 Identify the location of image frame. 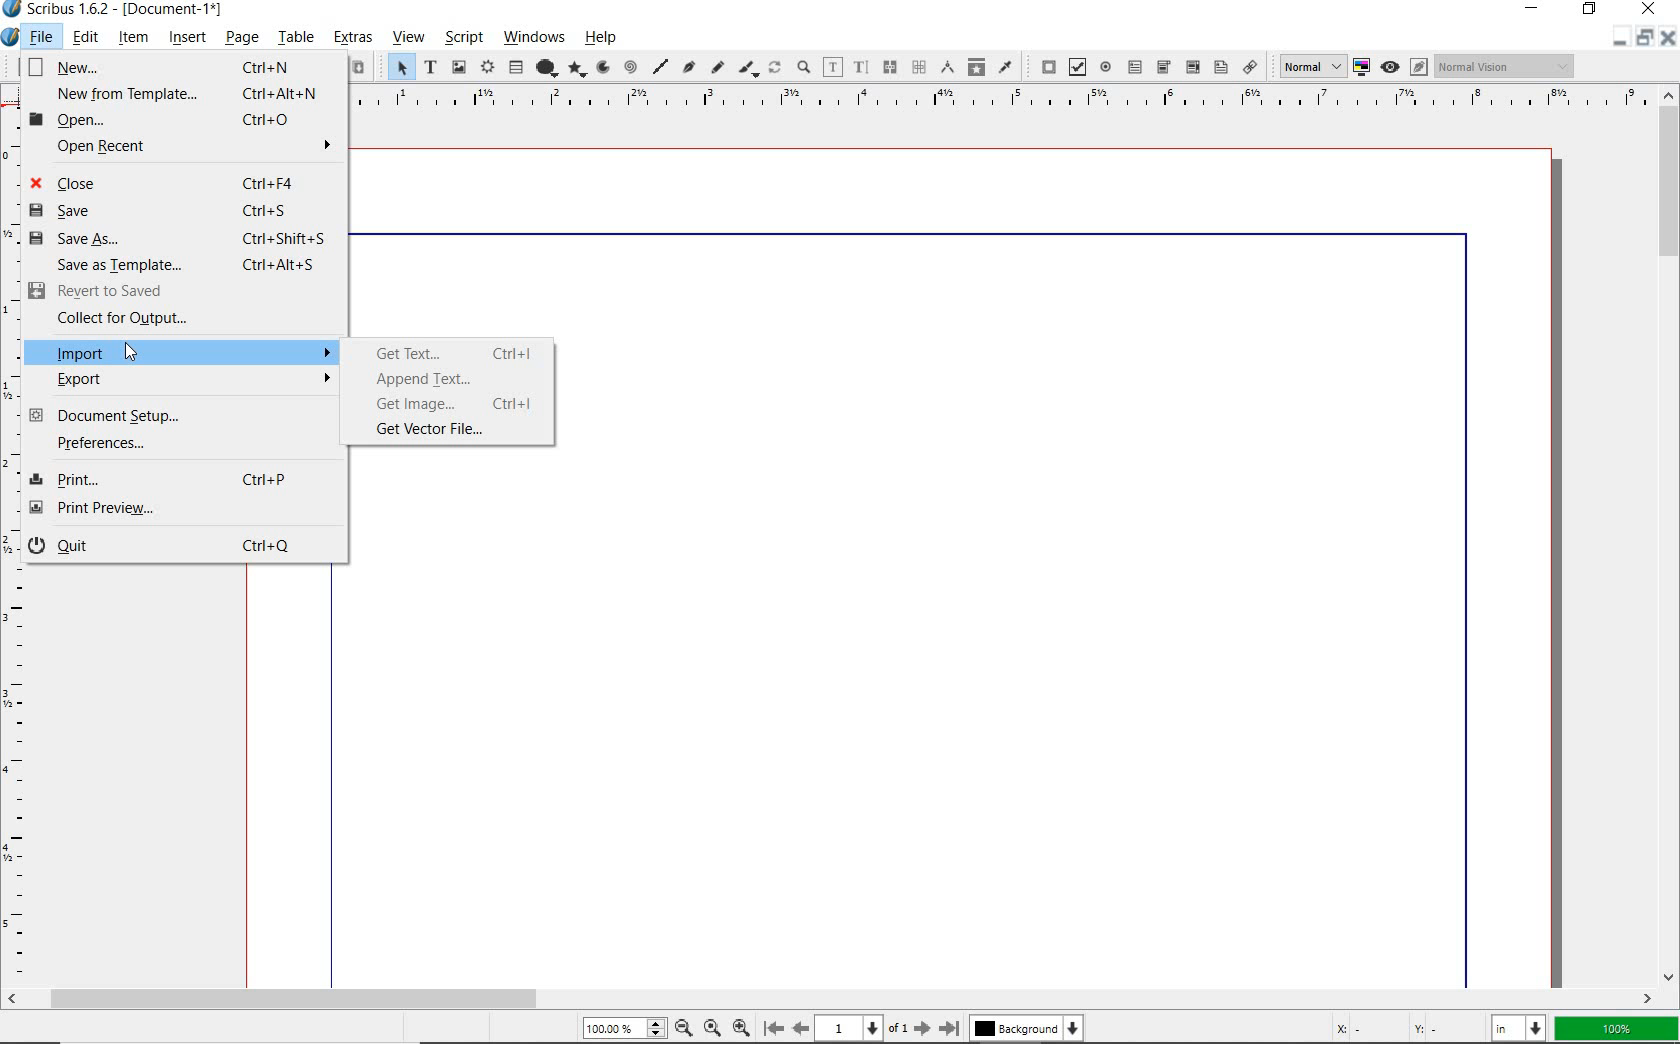
(457, 69).